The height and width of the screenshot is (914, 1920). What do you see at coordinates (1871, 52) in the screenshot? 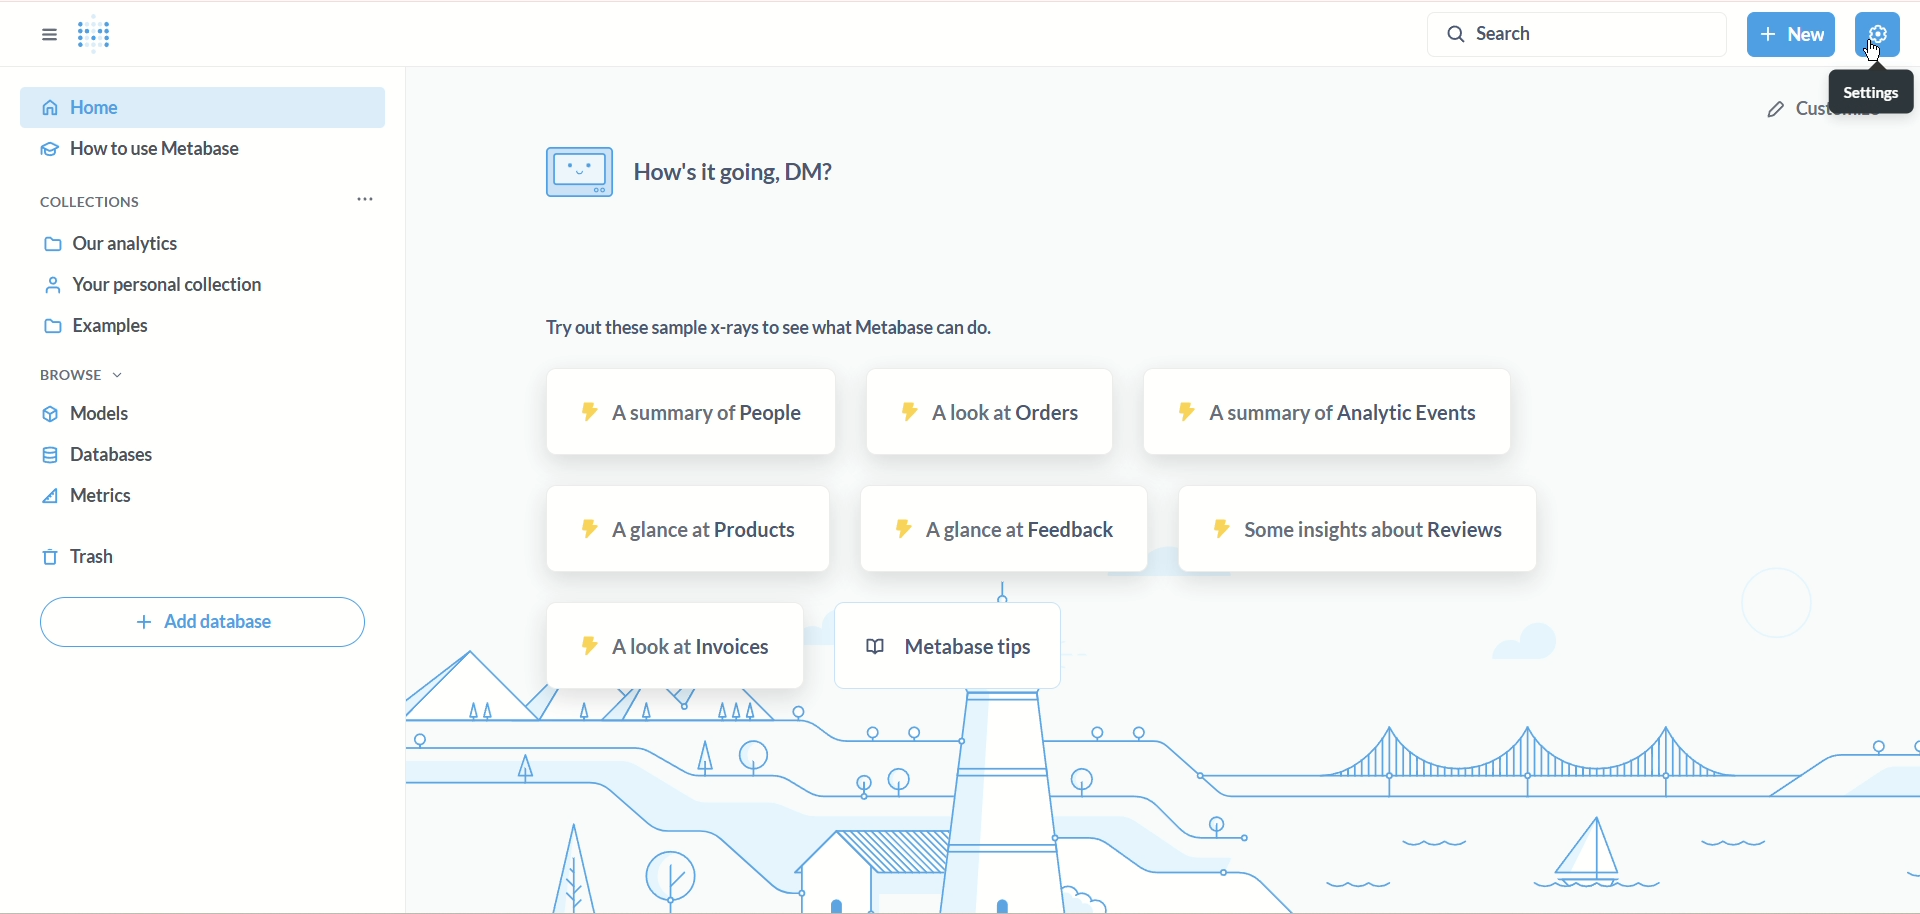
I see `cursor` at bounding box center [1871, 52].